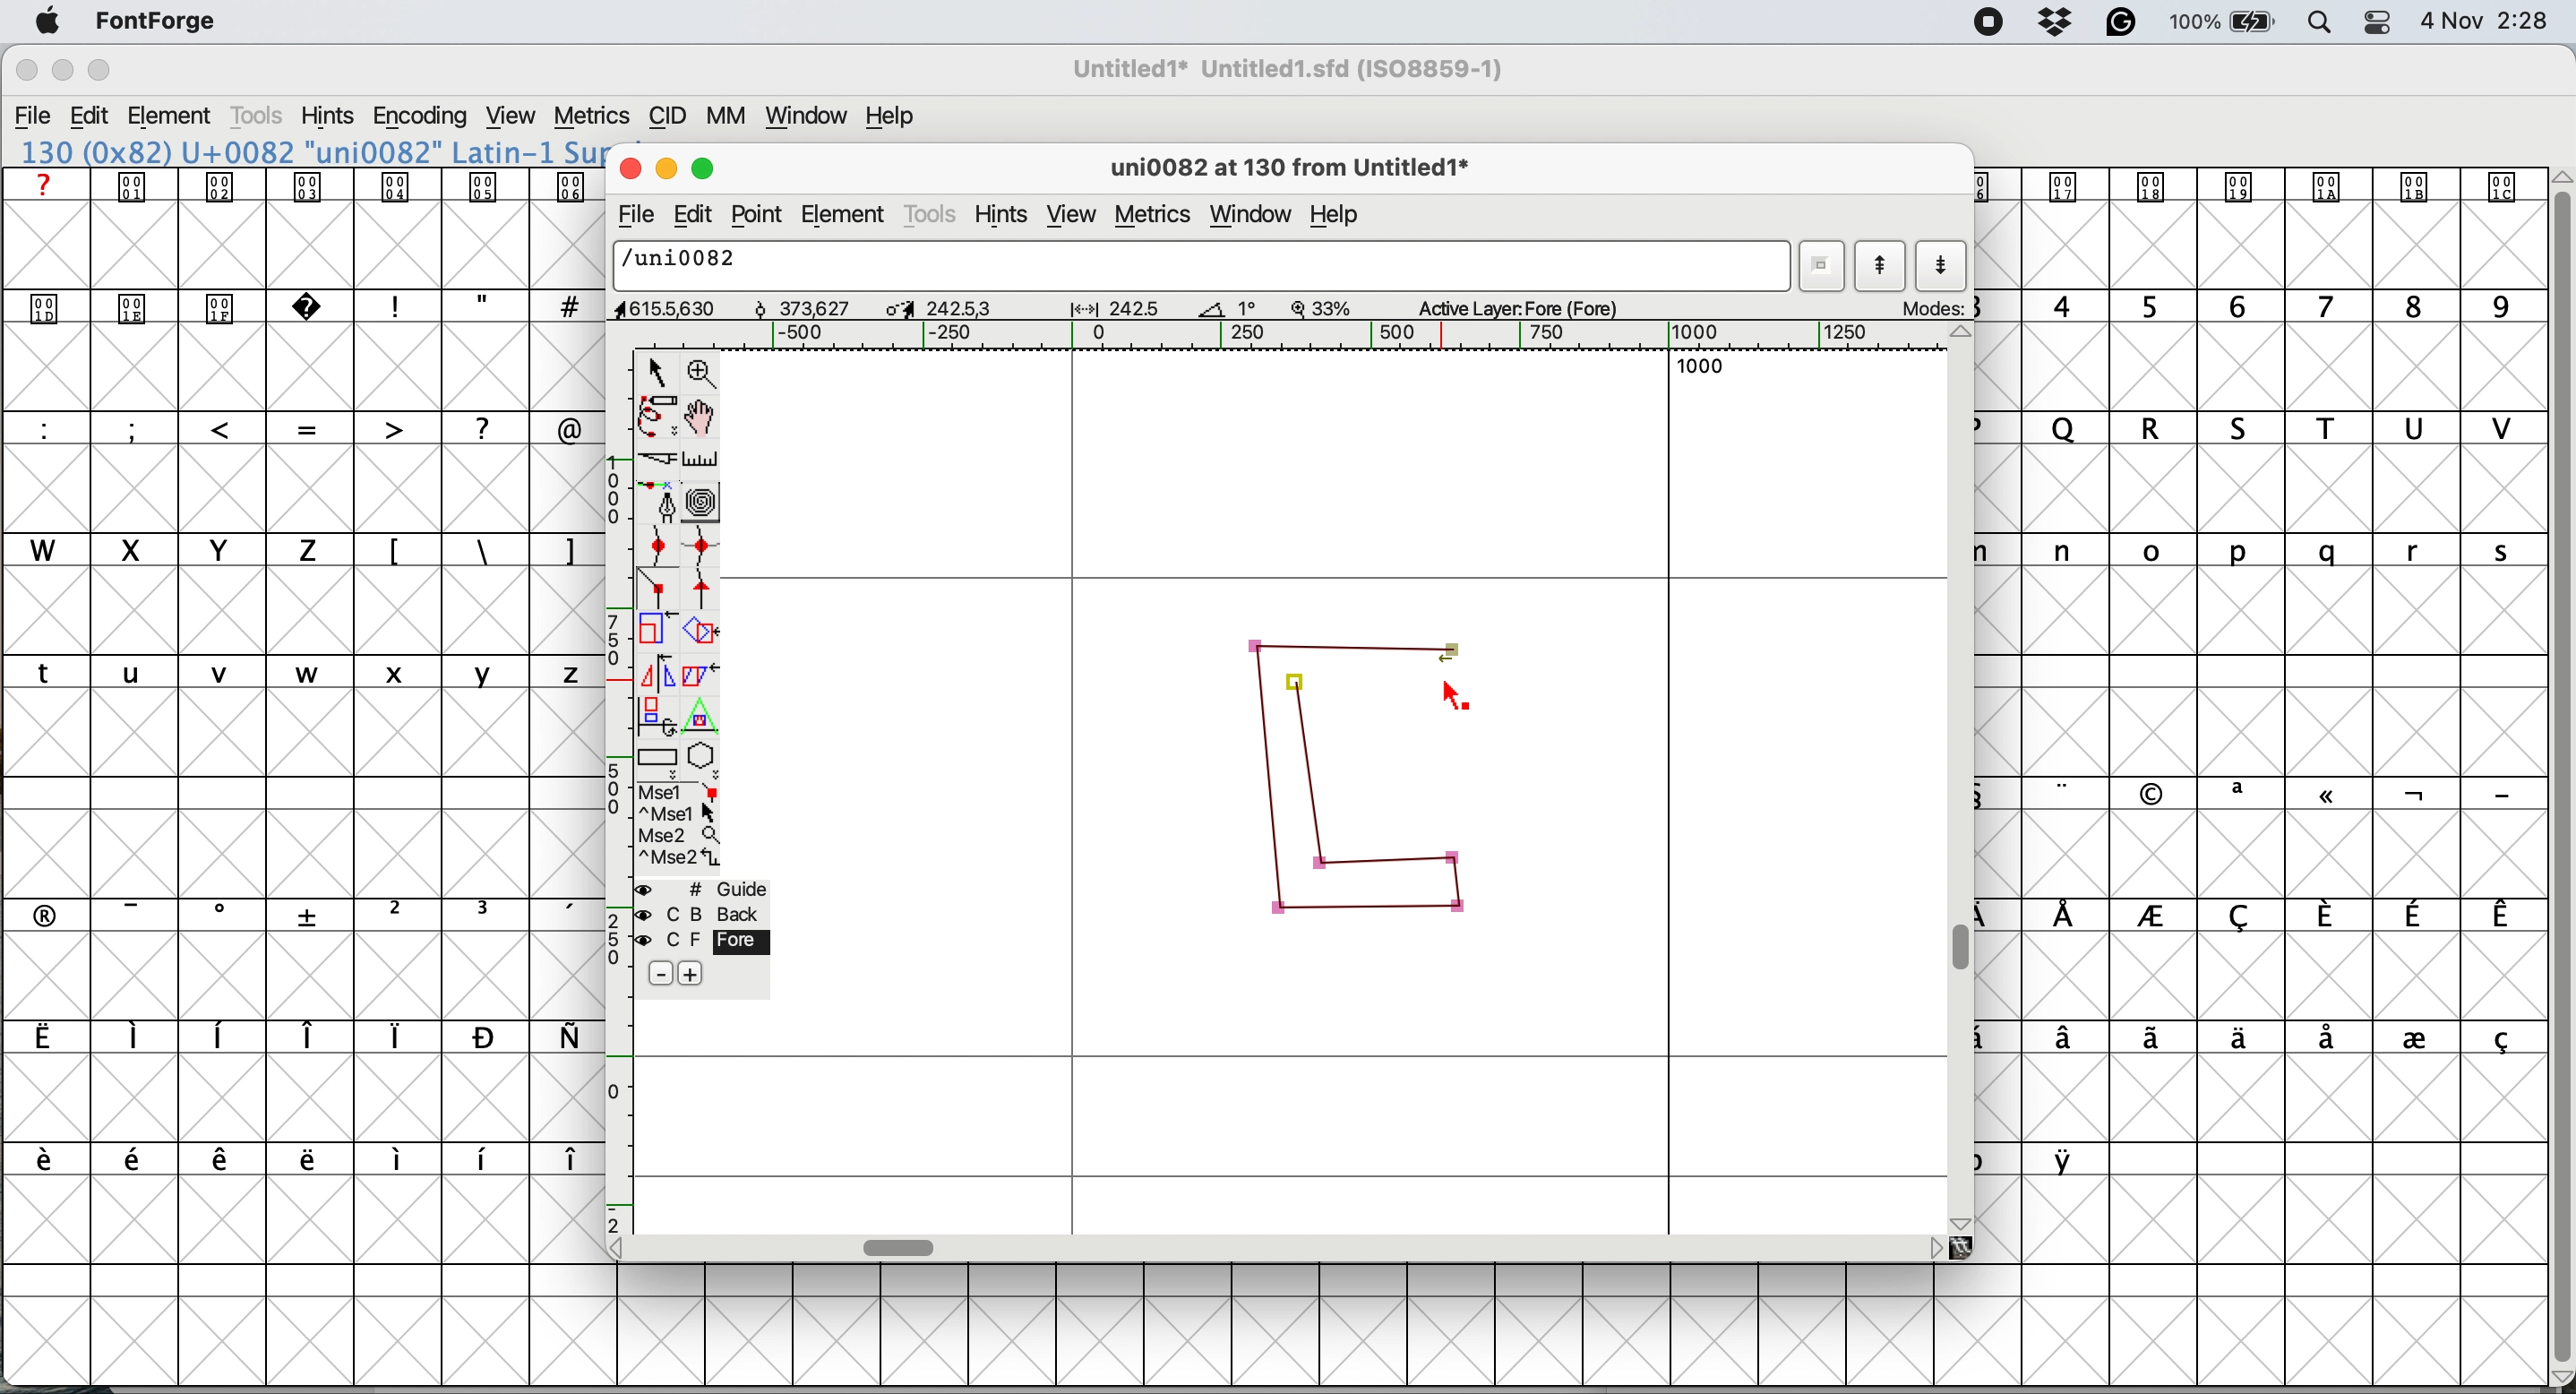 This screenshot has width=2576, height=1394. Describe the element at coordinates (2284, 916) in the screenshot. I see `symbols` at that location.